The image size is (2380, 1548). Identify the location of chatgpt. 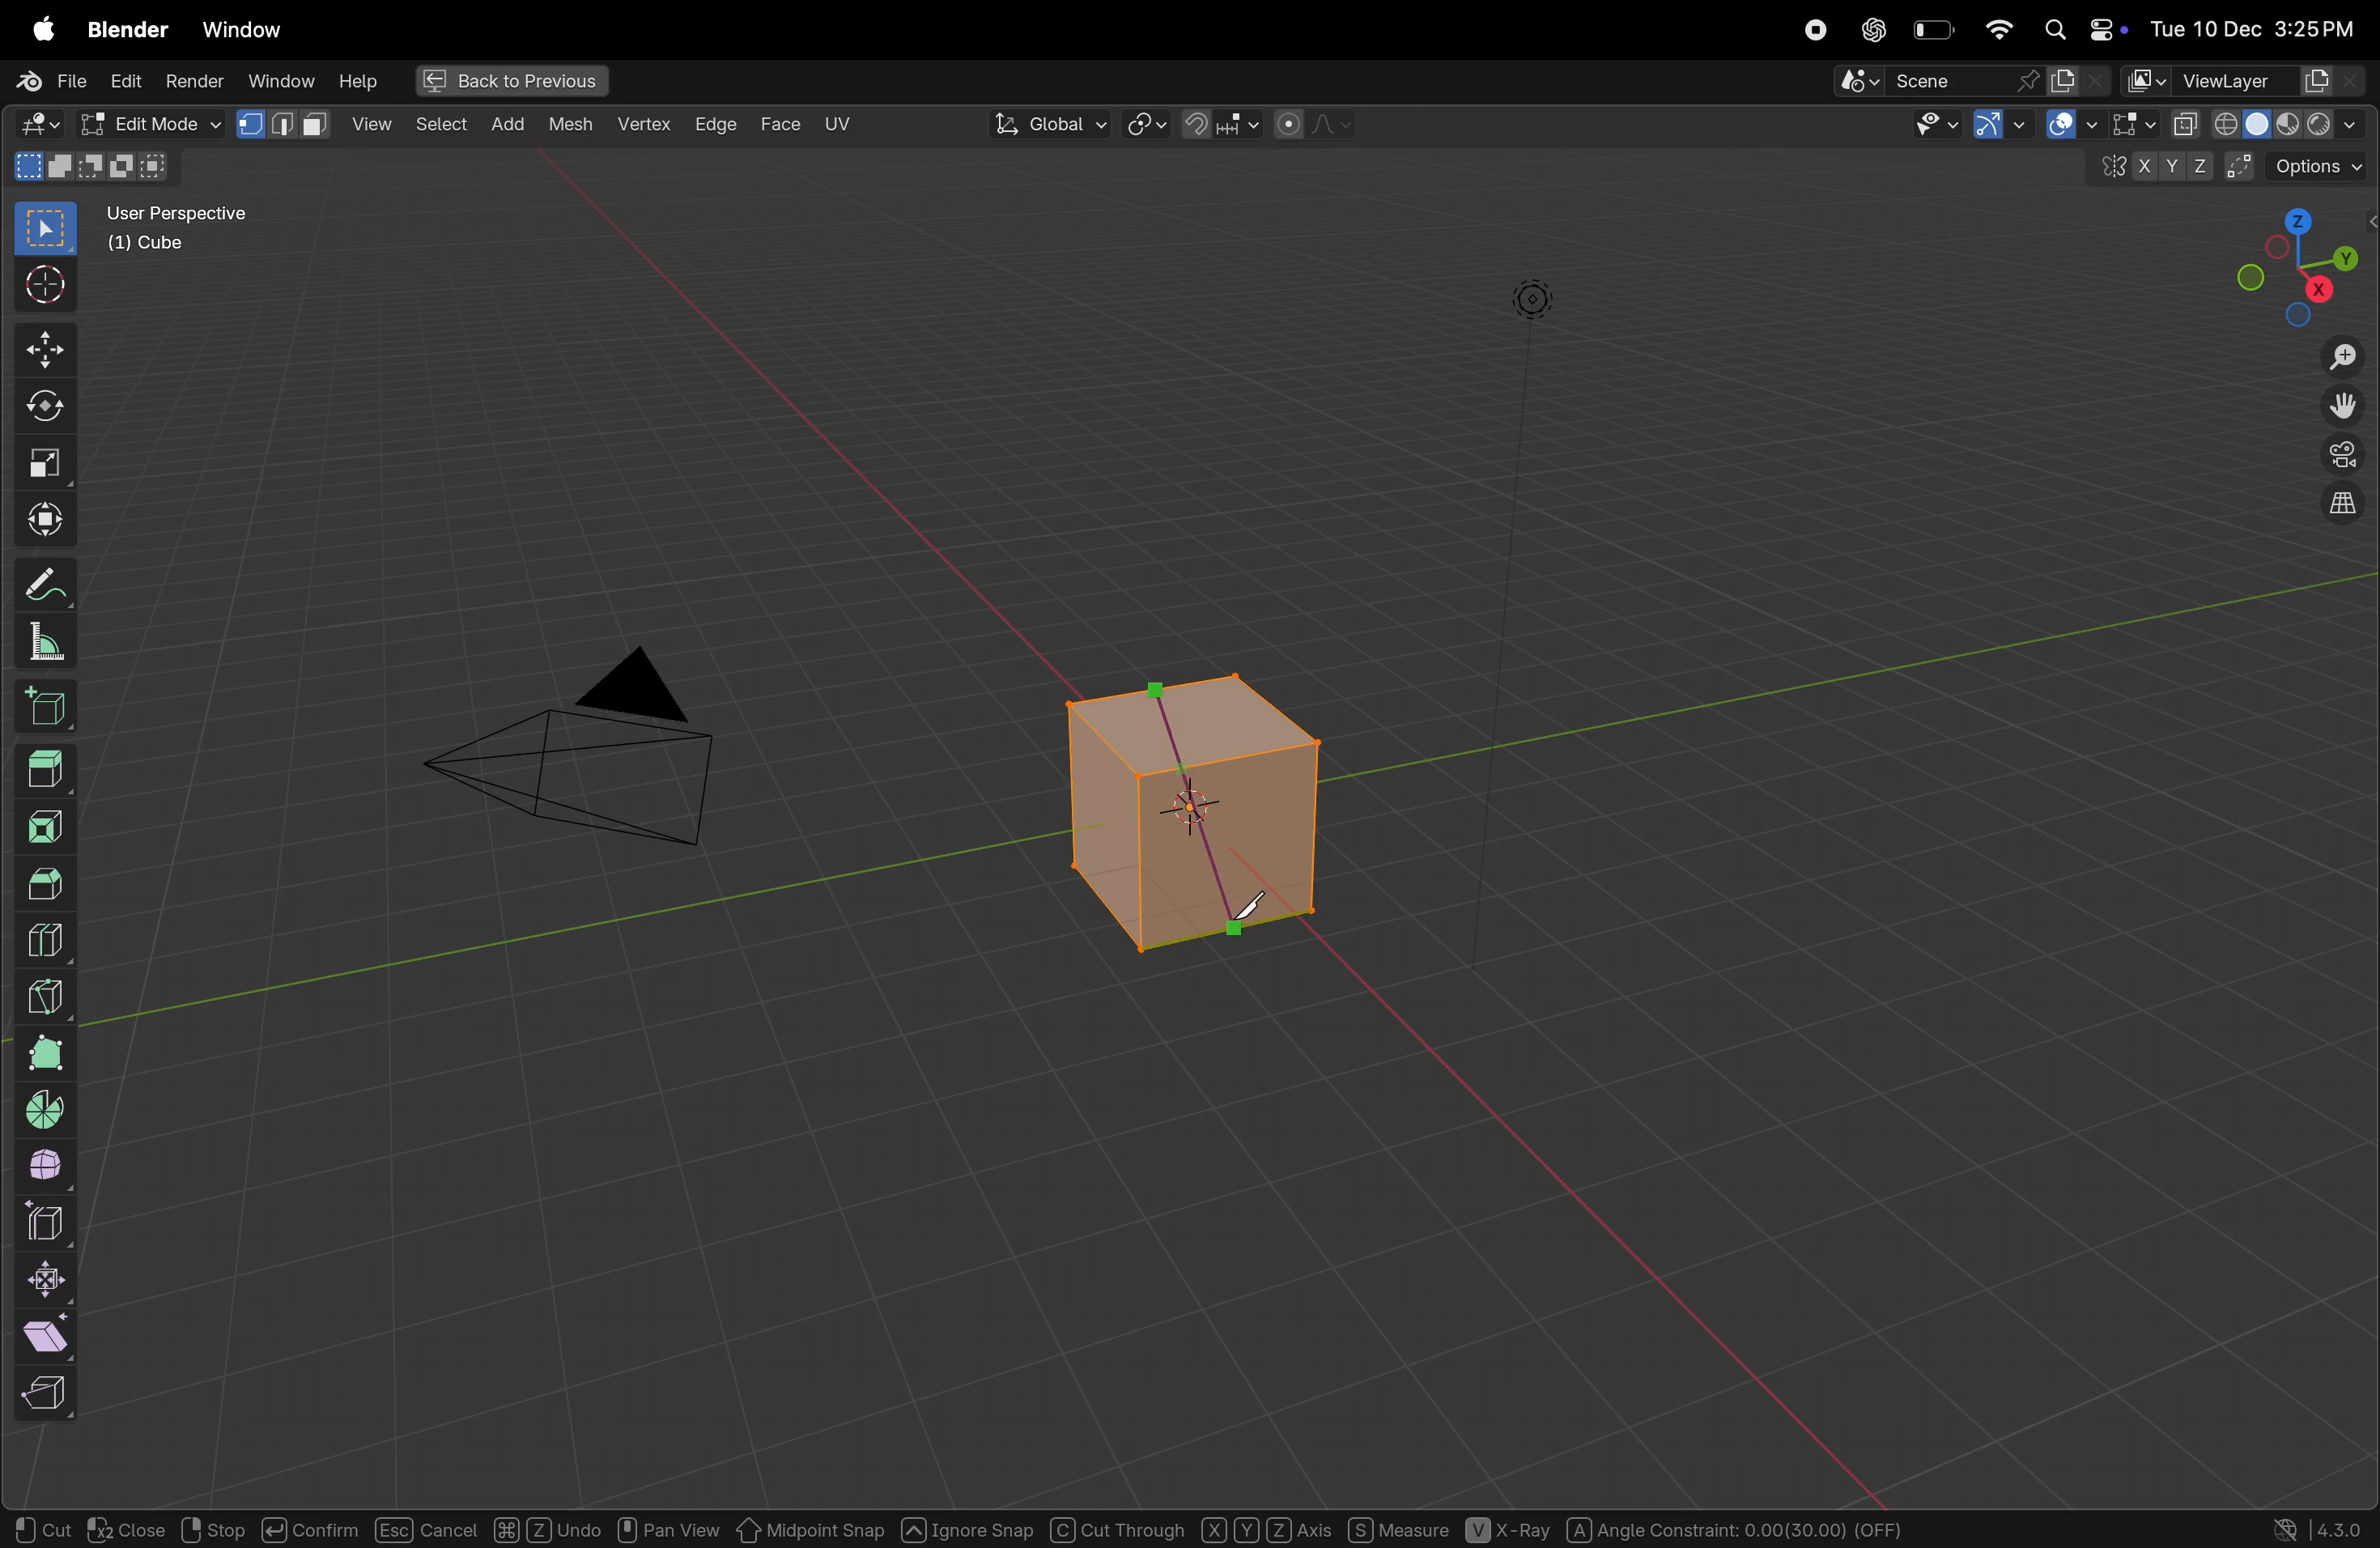
(1873, 29).